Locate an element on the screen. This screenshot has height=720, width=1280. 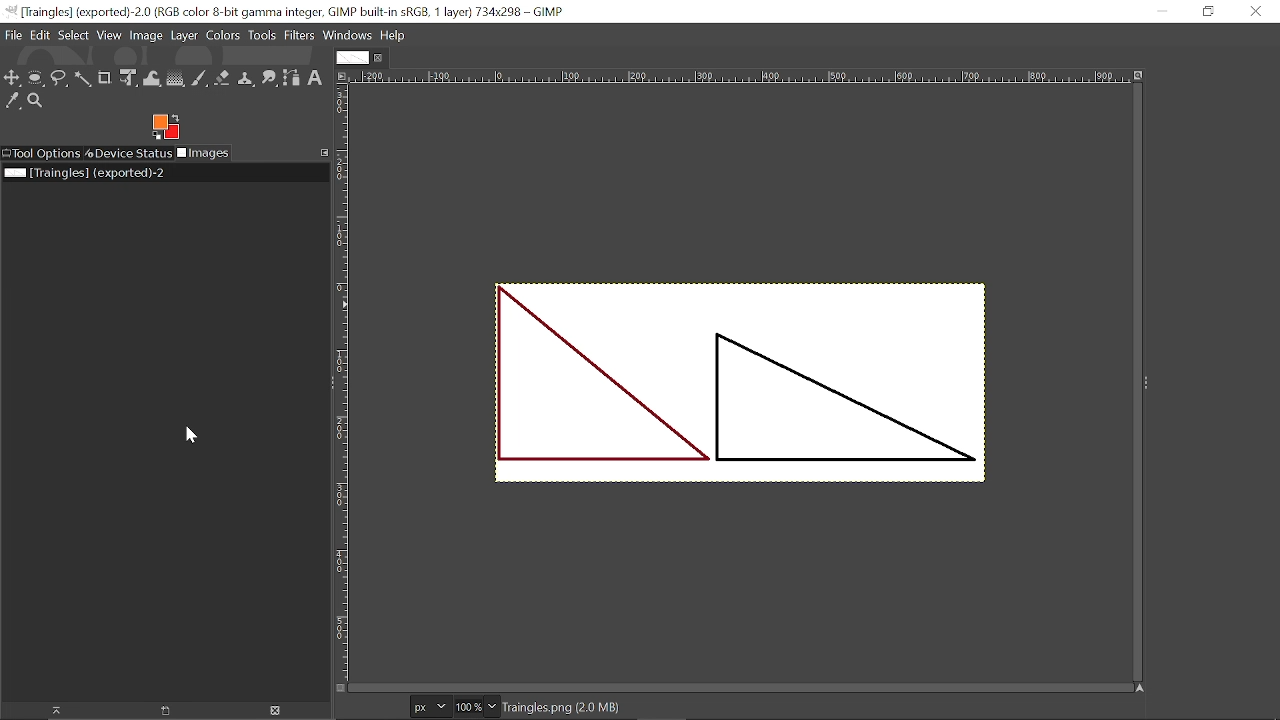
Layer is located at coordinates (184, 36).